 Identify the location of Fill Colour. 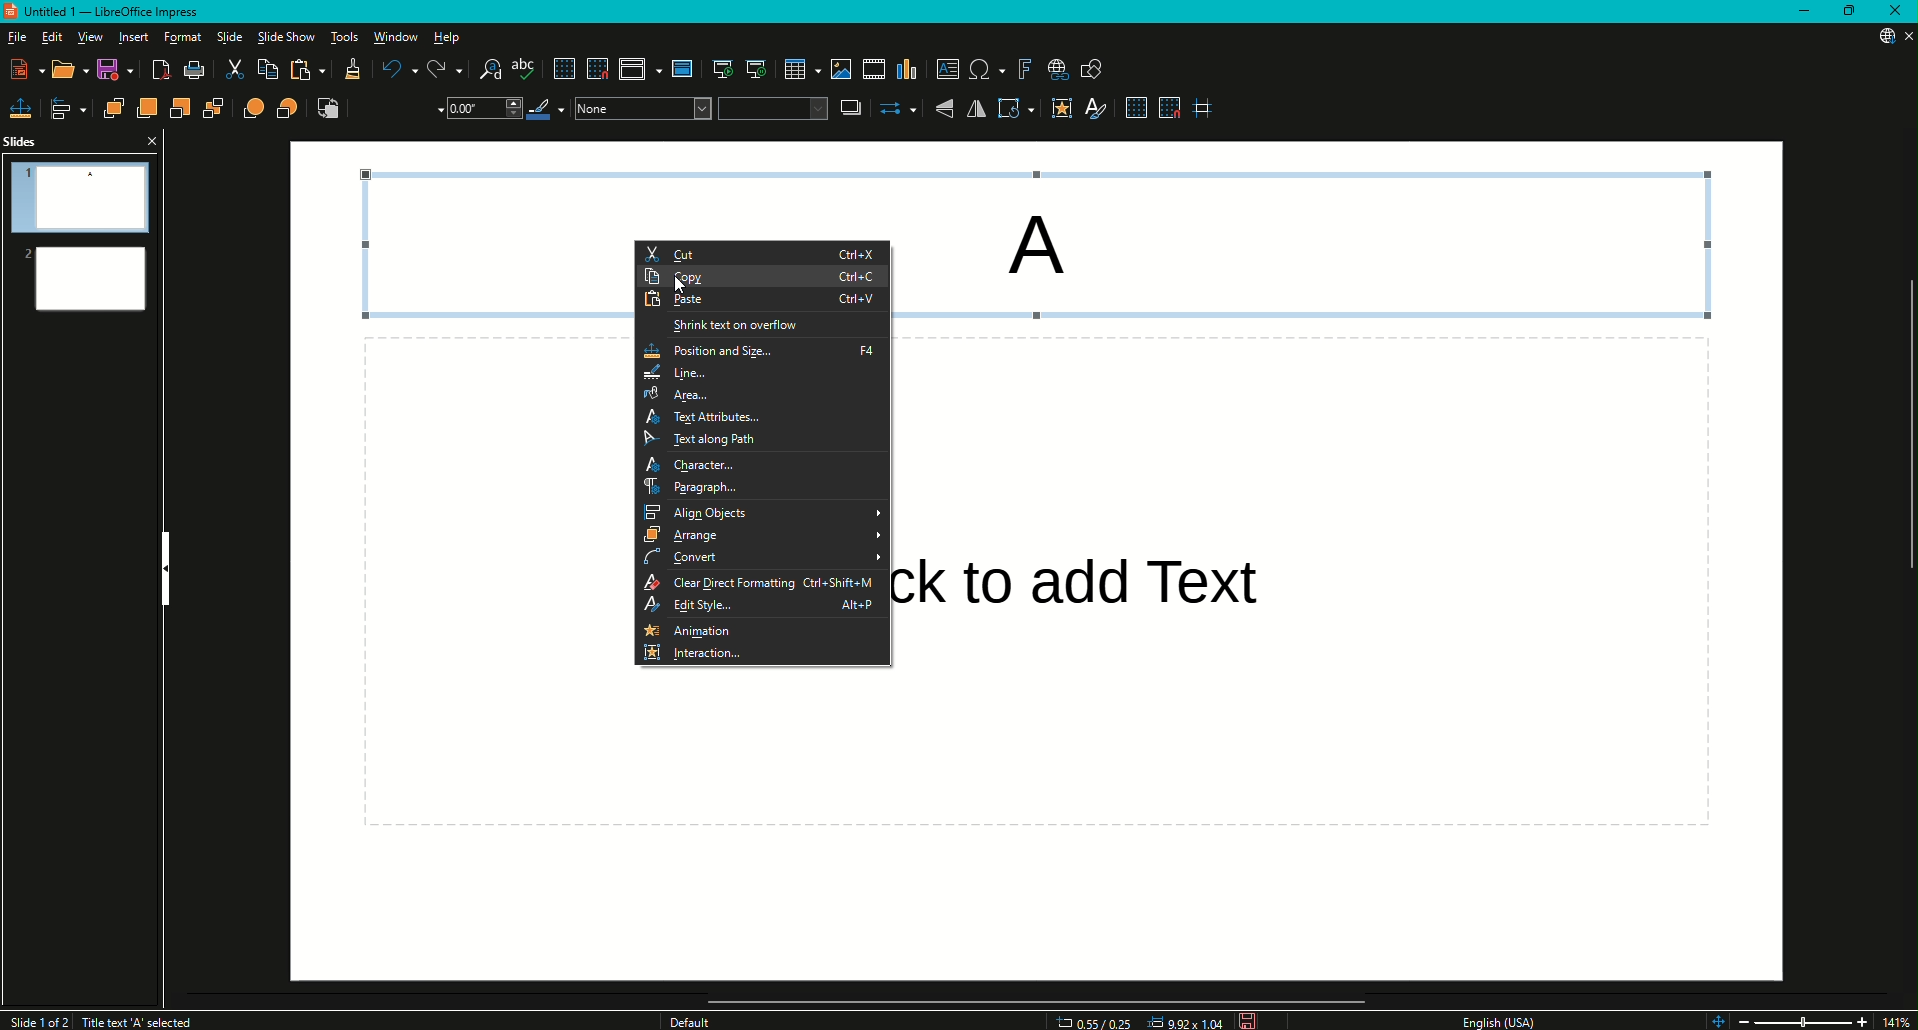
(770, 108).